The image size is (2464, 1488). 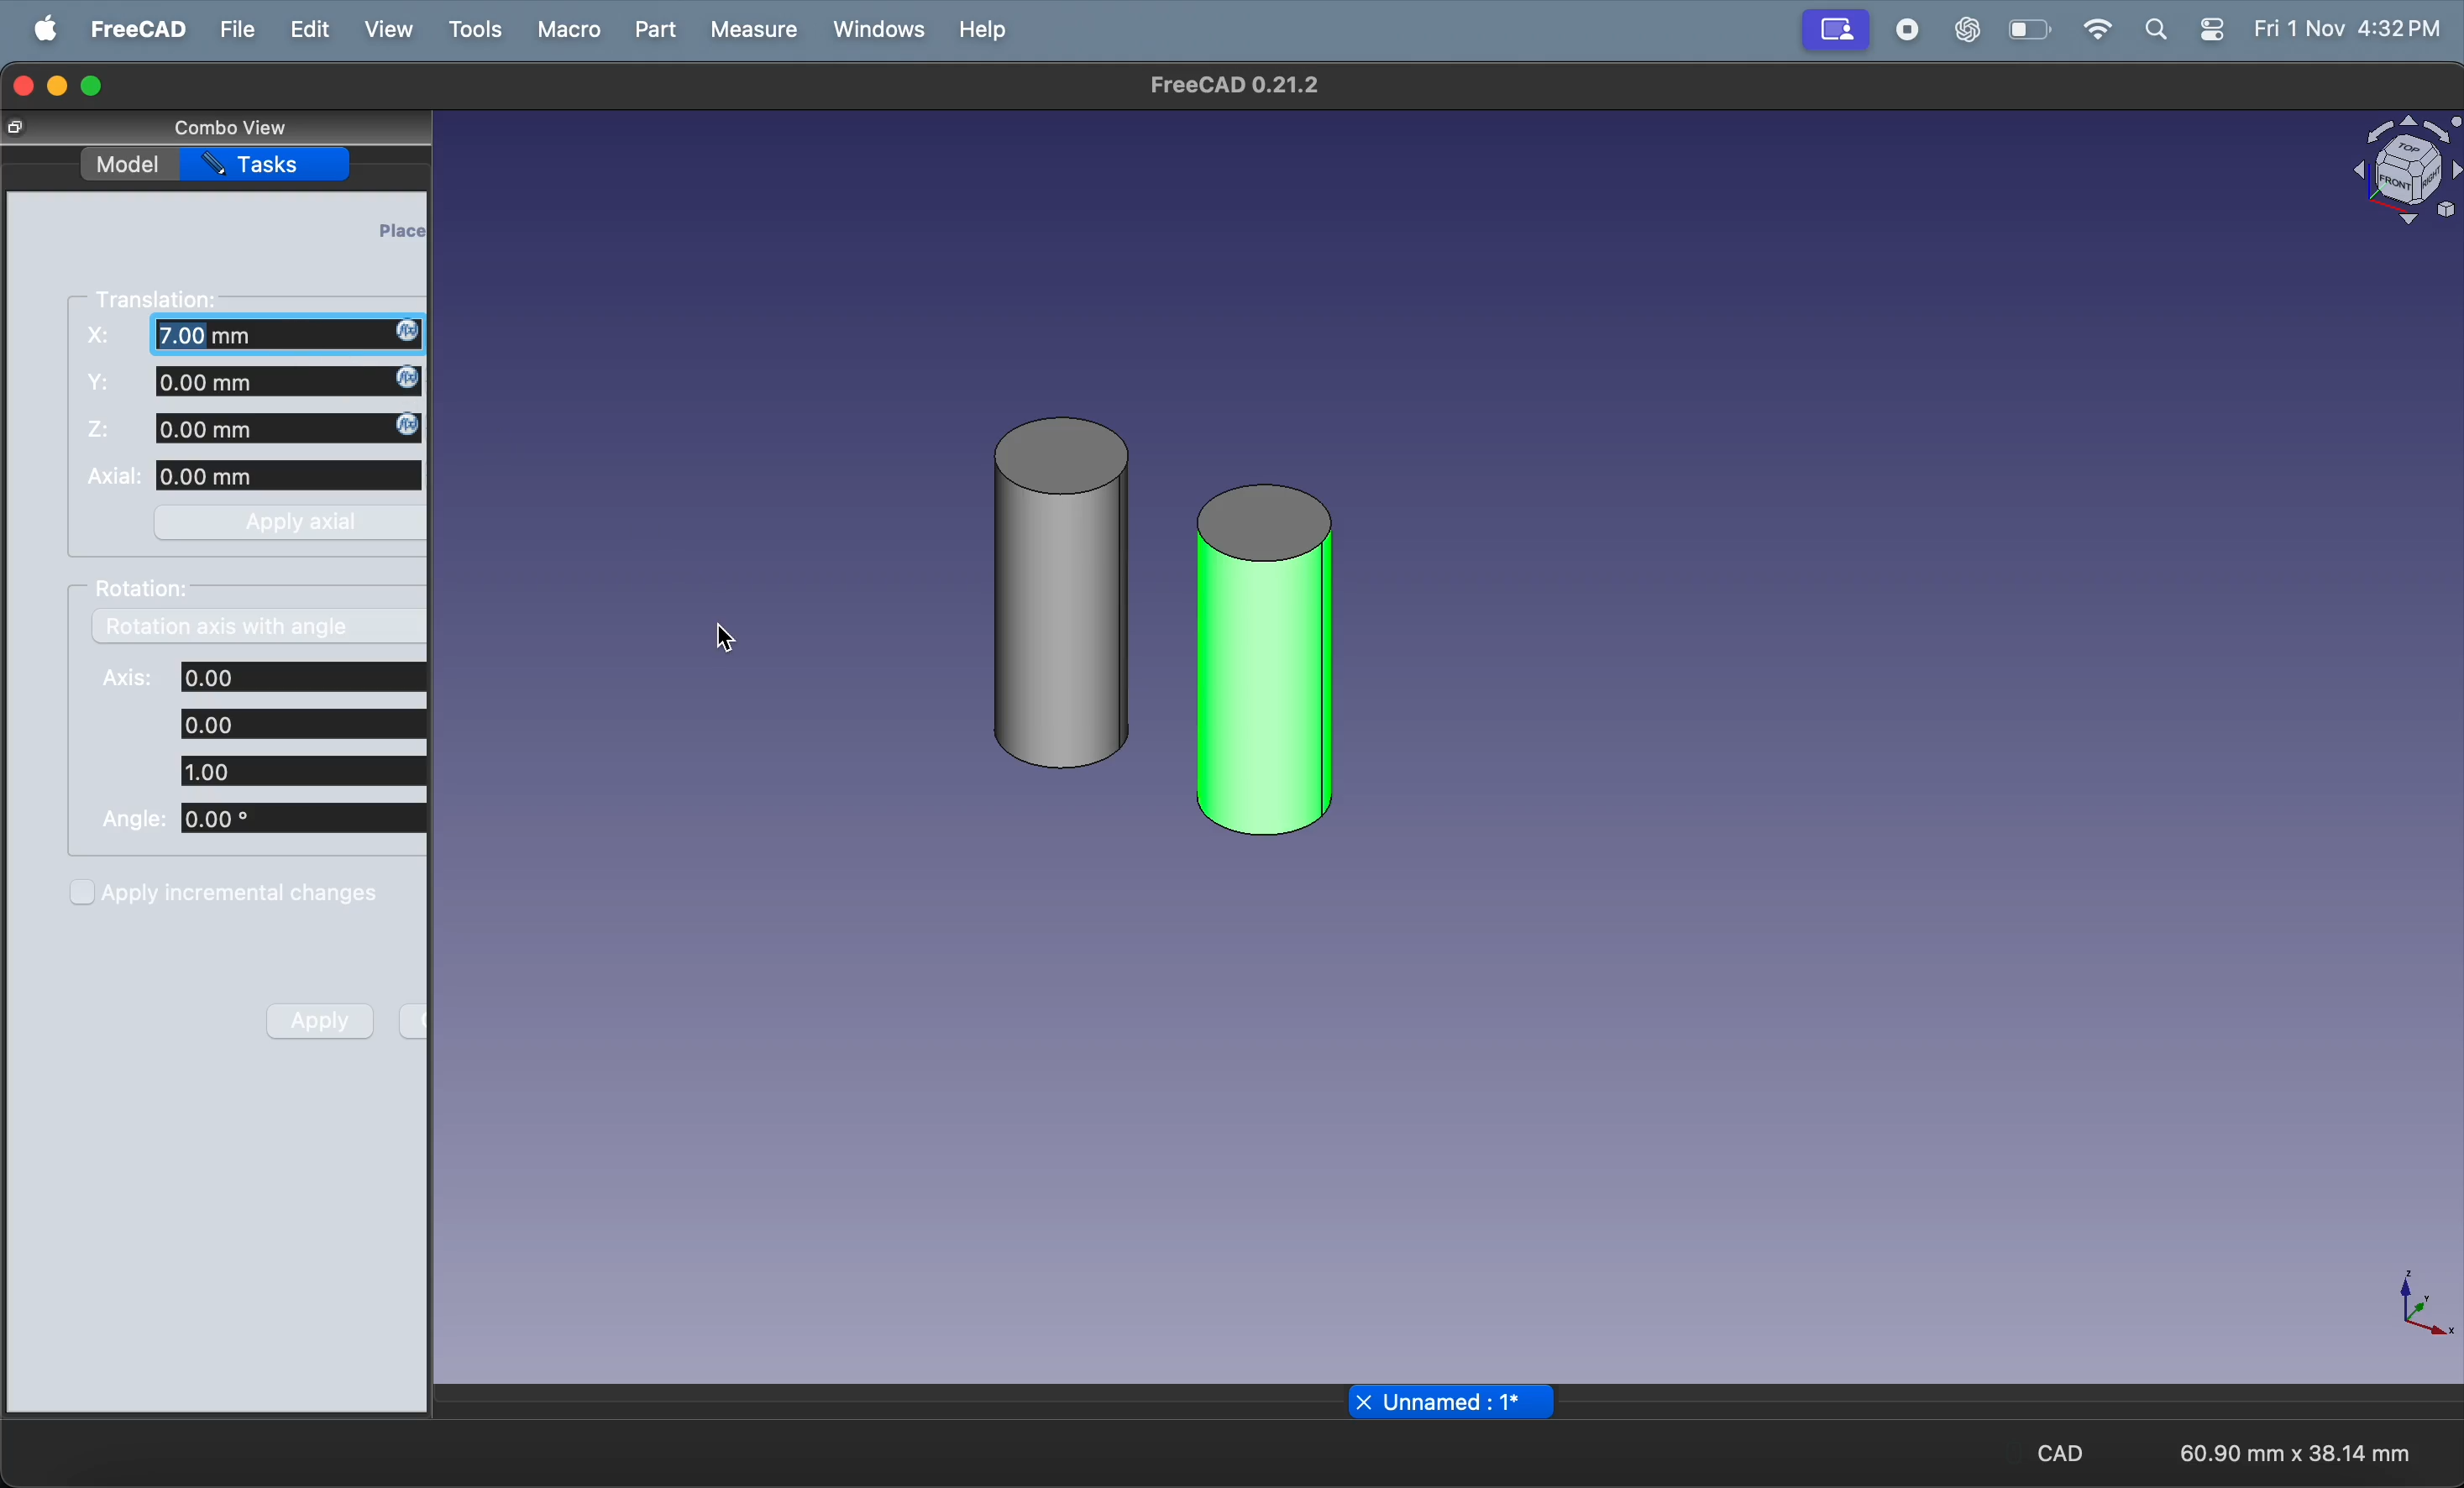 I want to click on record, so click(x=1901, y=30).